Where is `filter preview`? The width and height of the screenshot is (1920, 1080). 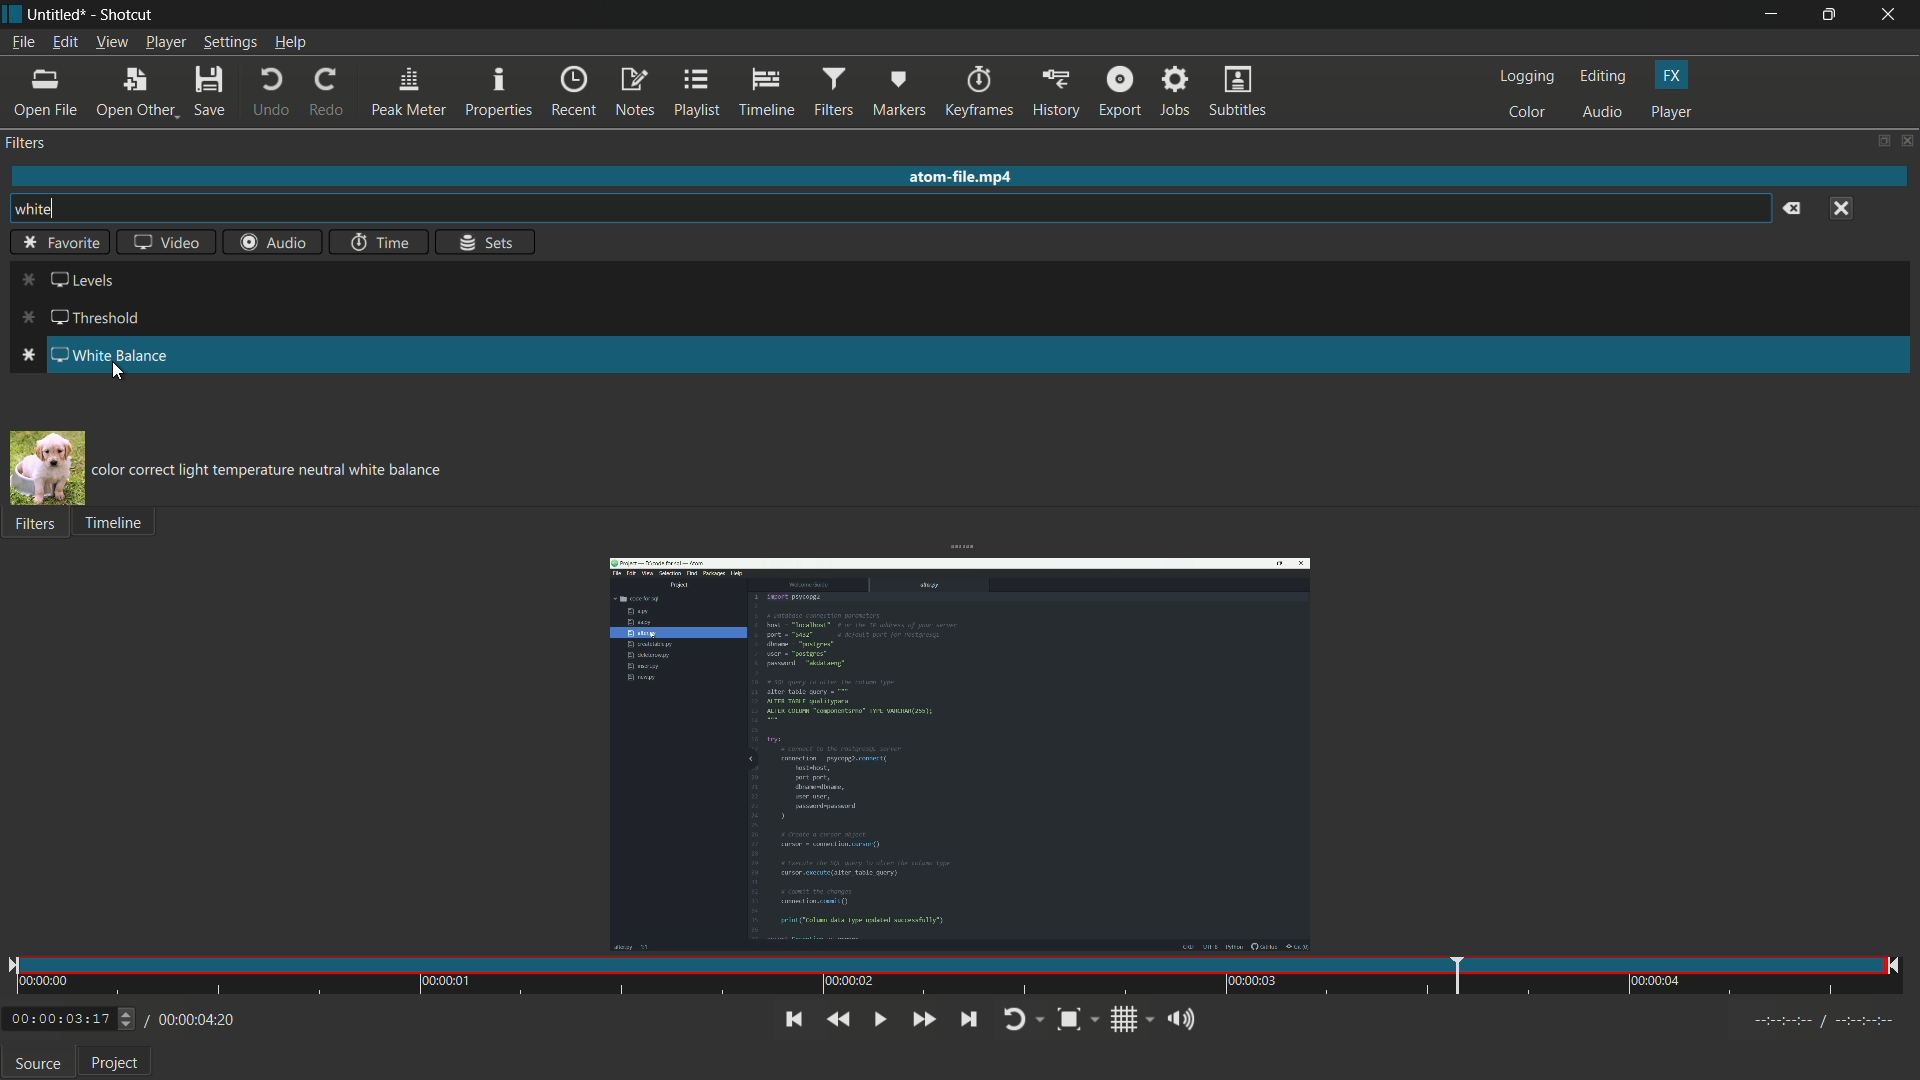 filter preview is located at coordinates (46, 467).